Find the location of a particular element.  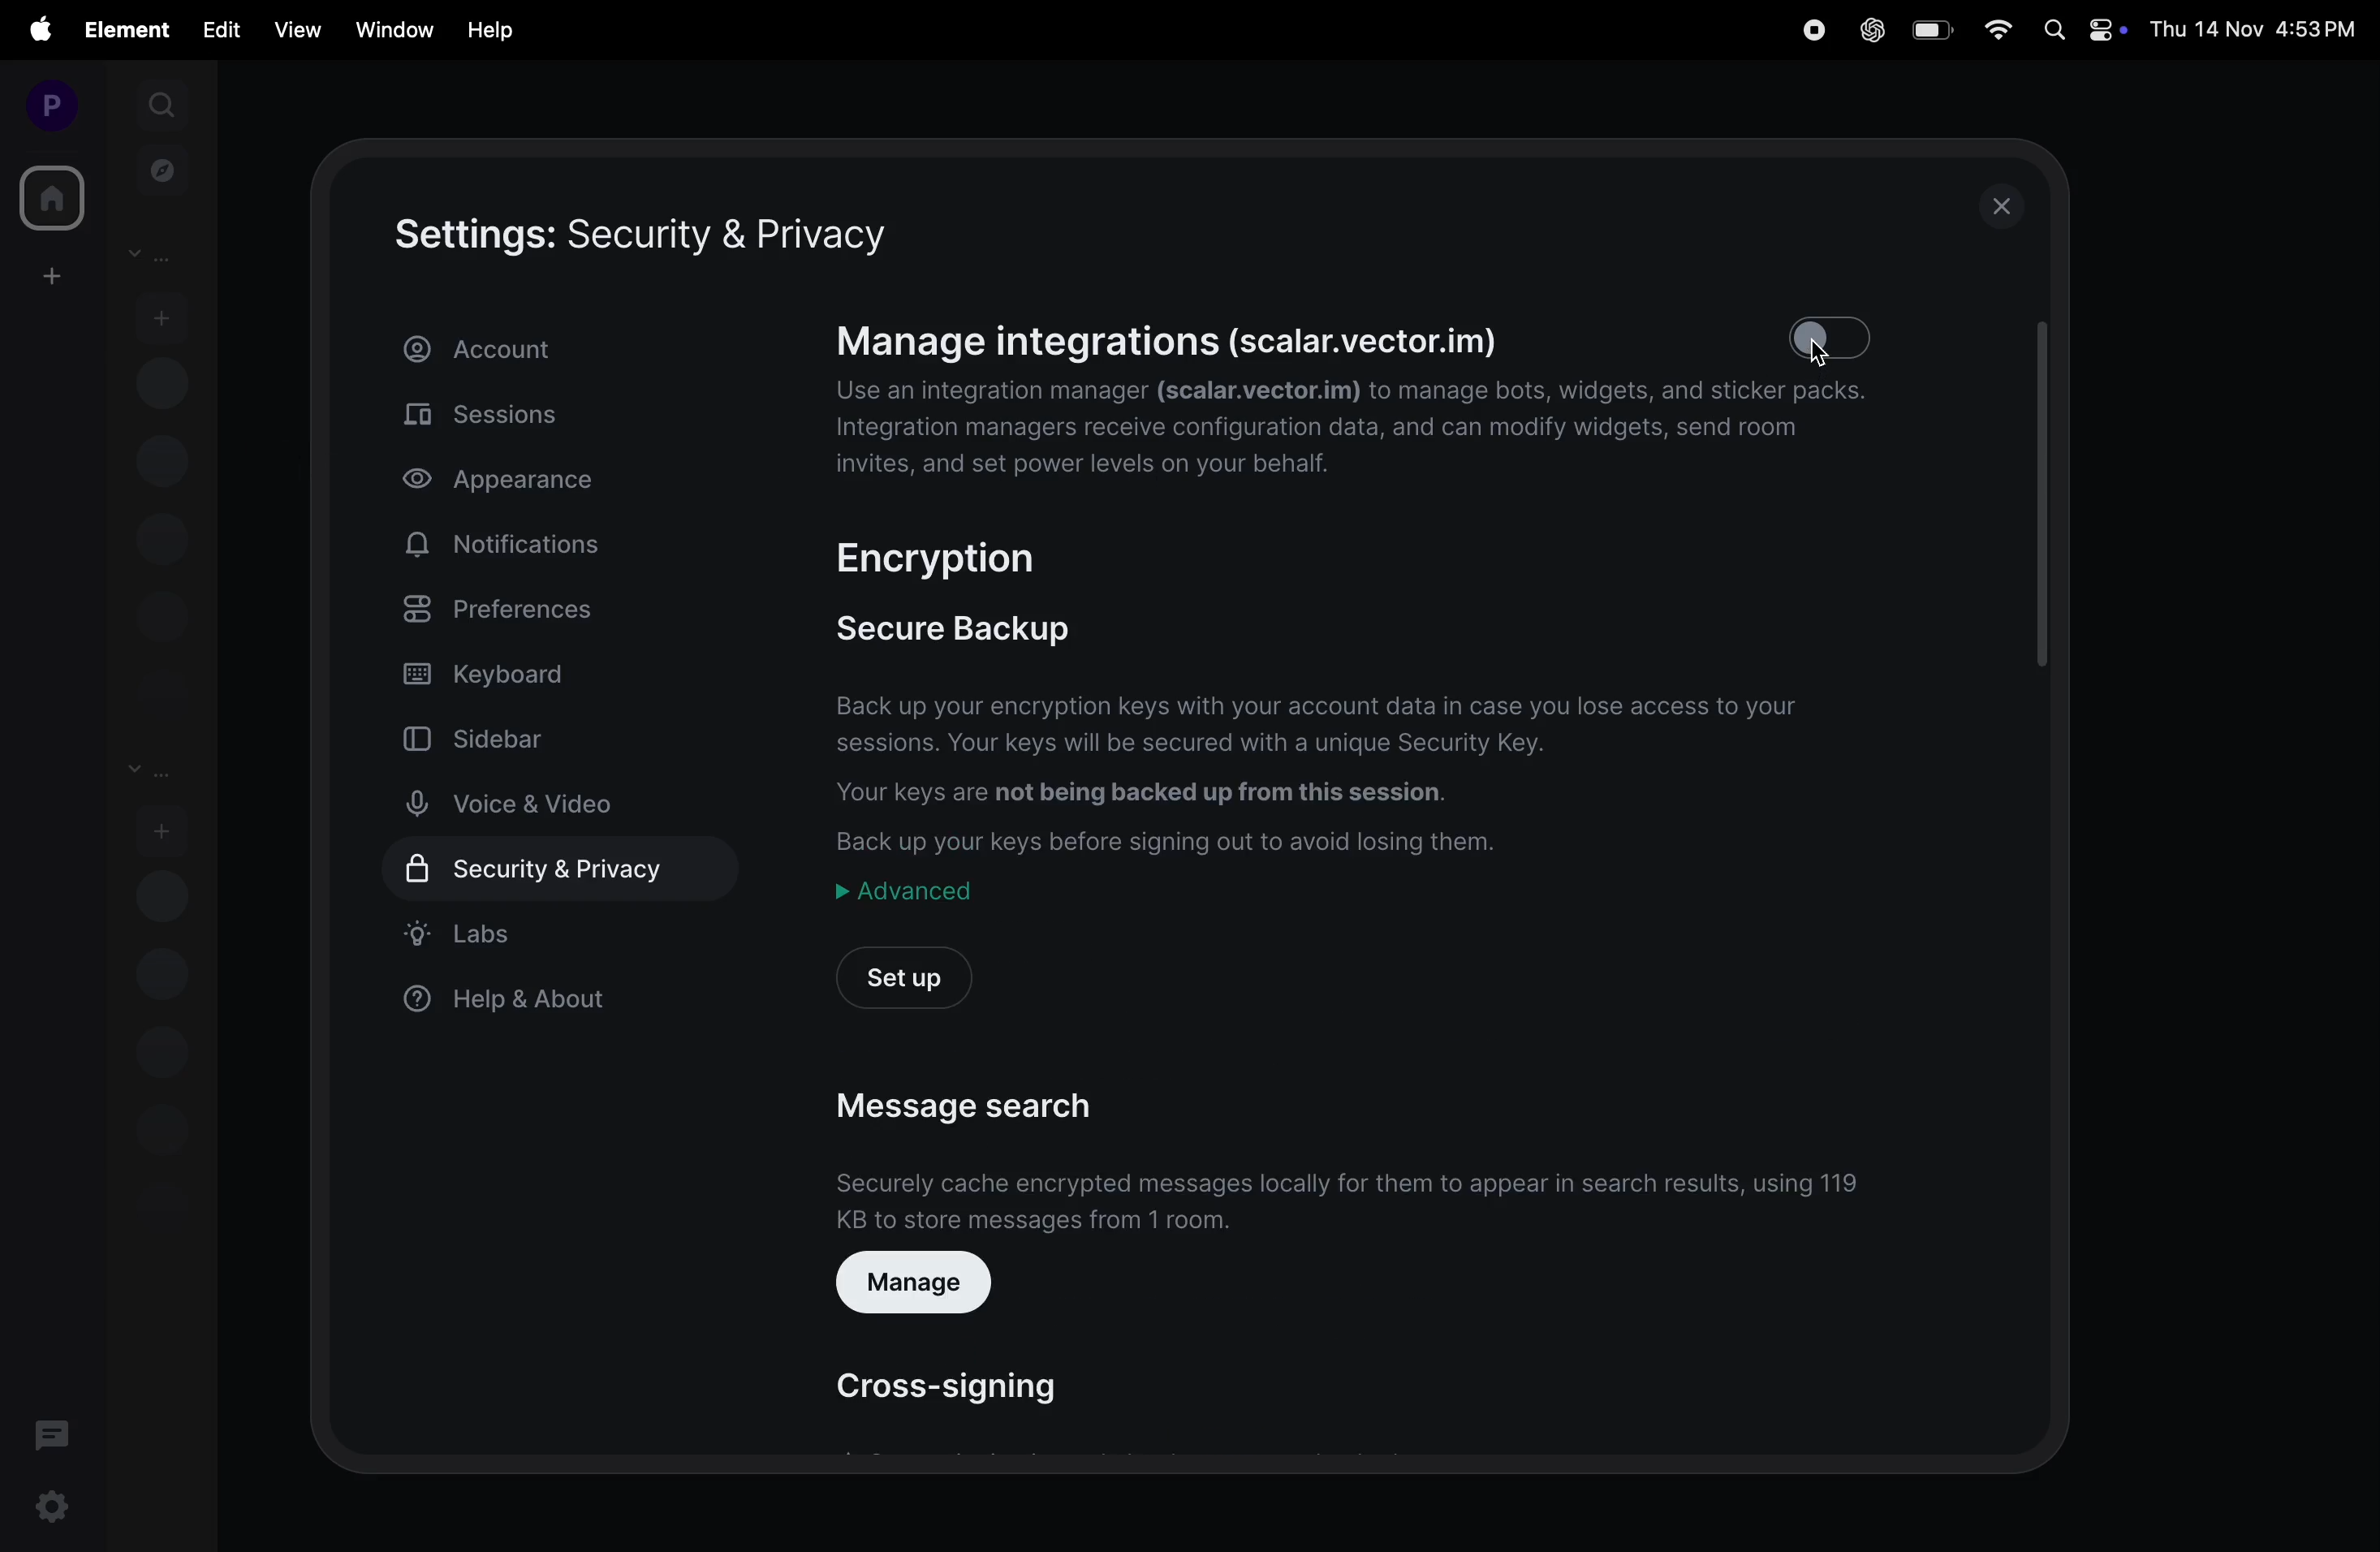

People is located at coordinates (157, 257).